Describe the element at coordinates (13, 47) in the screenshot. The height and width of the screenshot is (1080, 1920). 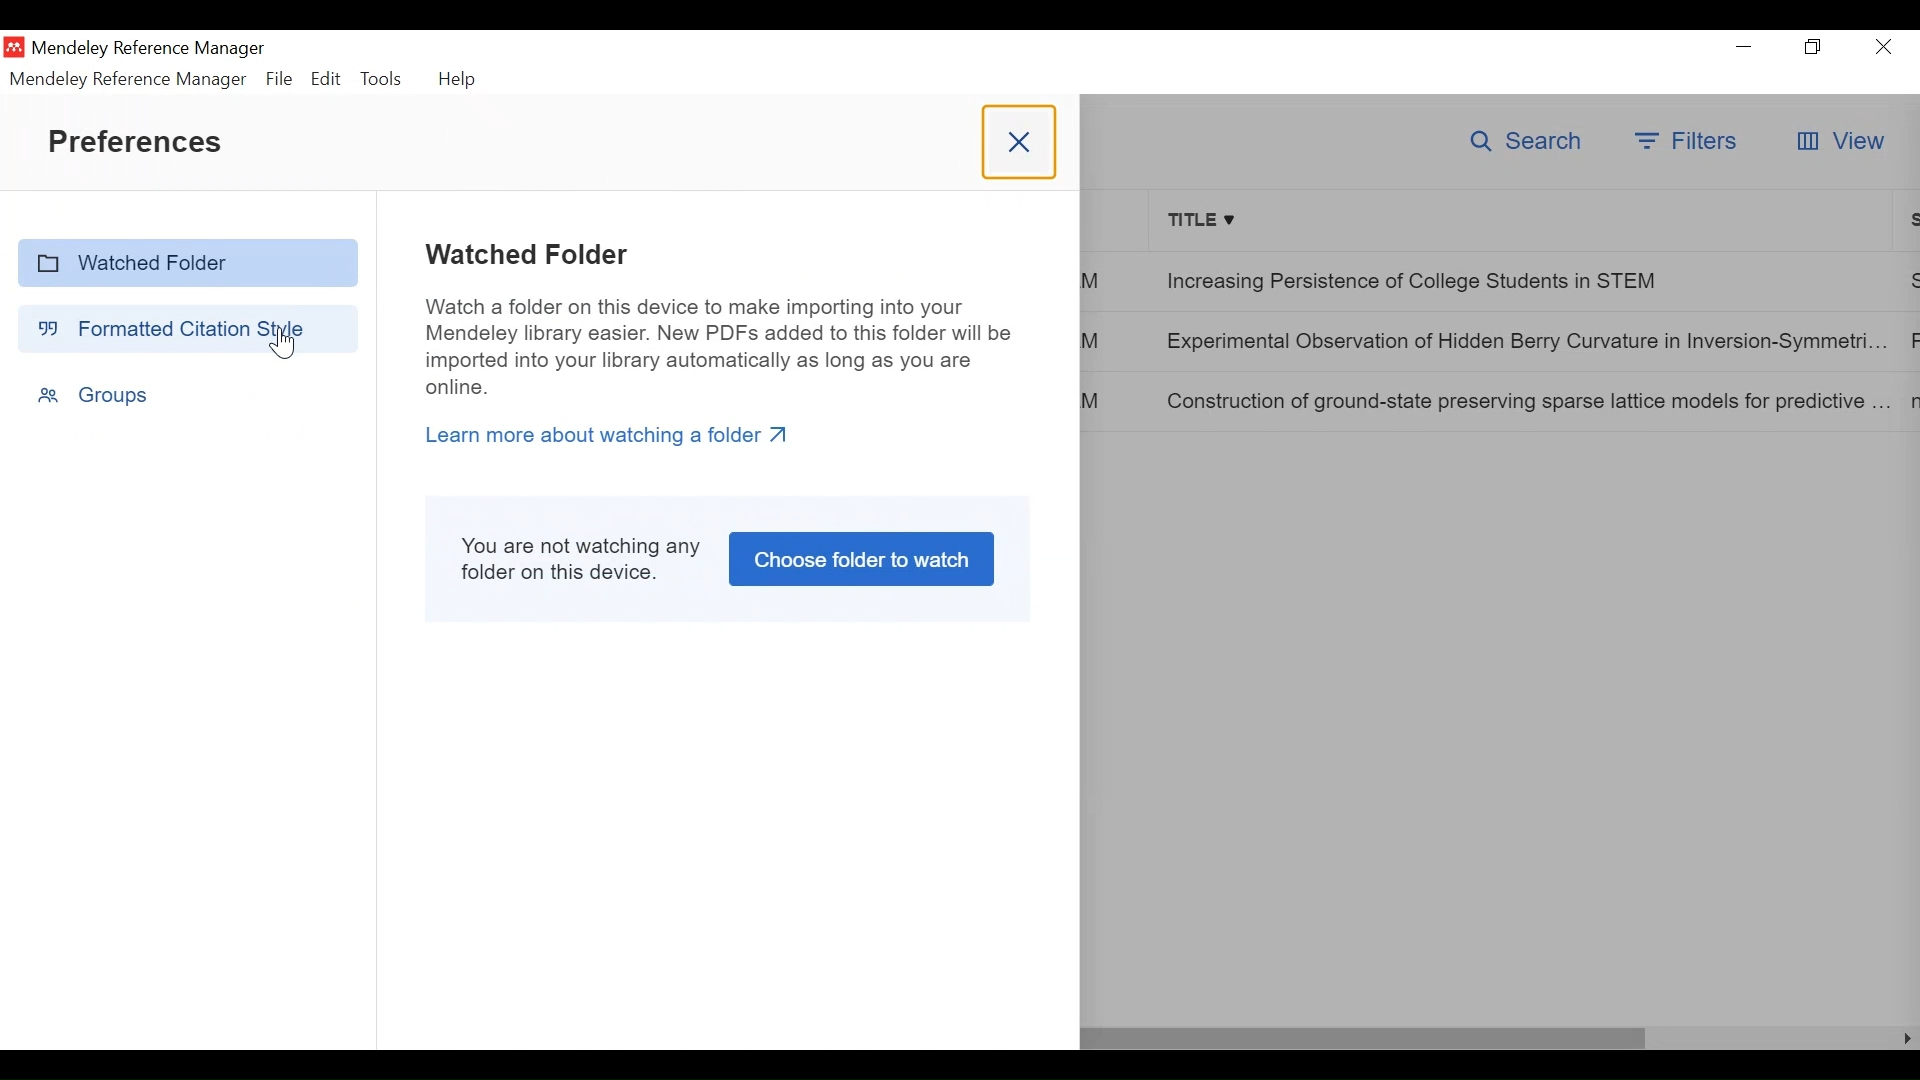
I see `Mendeley Desktop Icon` at that location.